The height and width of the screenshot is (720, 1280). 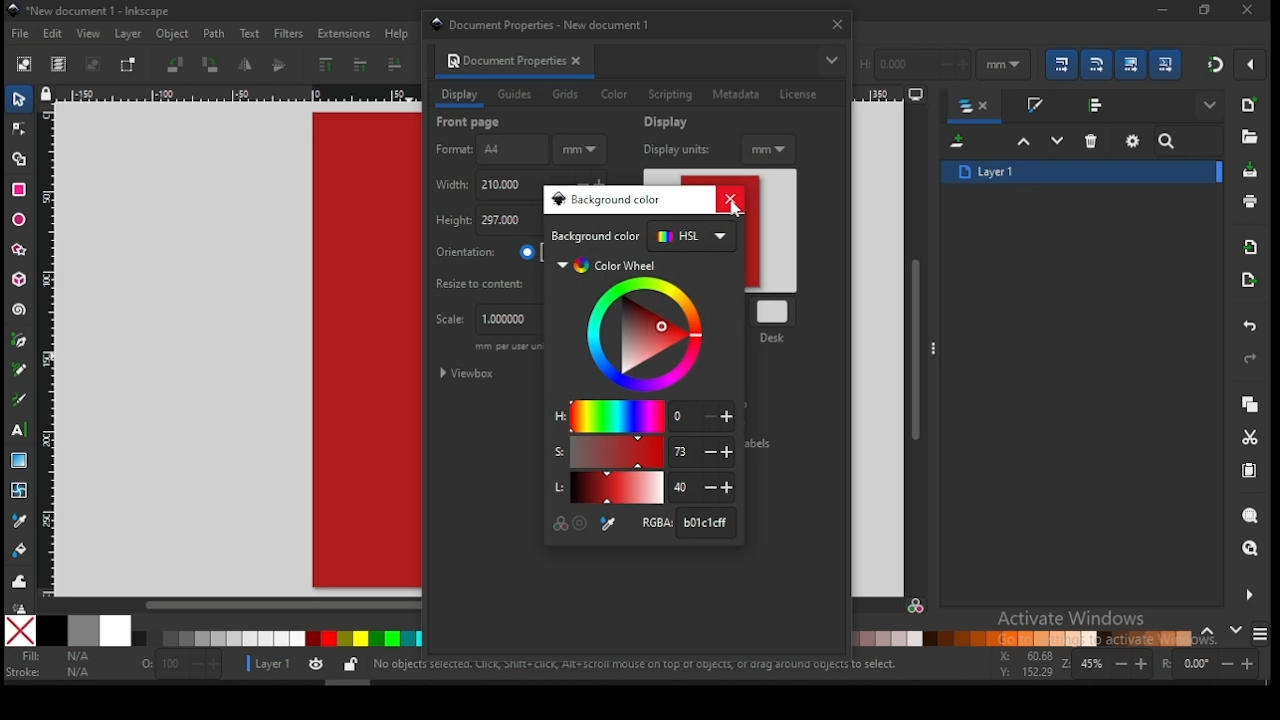 I want to click on horizontal ruler, so click(x=236, y=96).